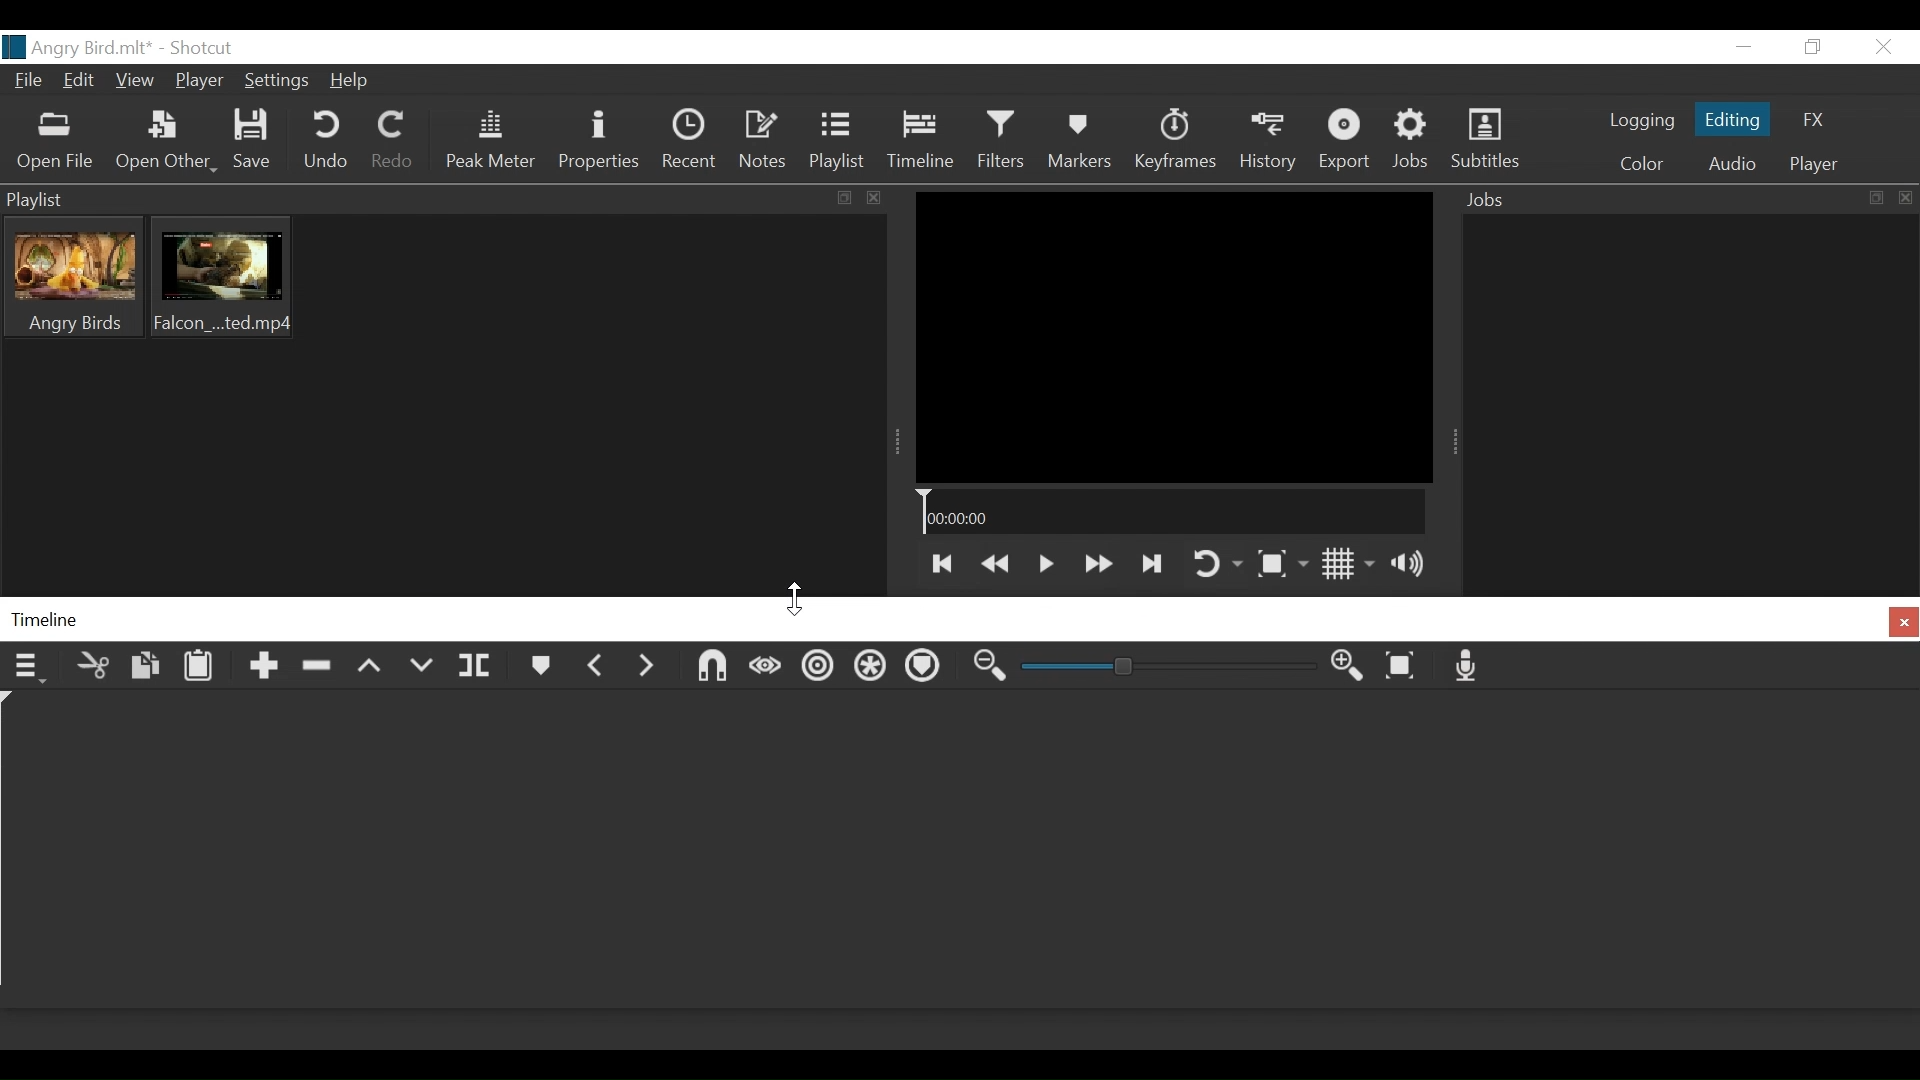 This screenshot has width=1920, height=1080. Describe the element at coordinates (493, 142) in the screenshot. I see `Peak Meter` at that location.